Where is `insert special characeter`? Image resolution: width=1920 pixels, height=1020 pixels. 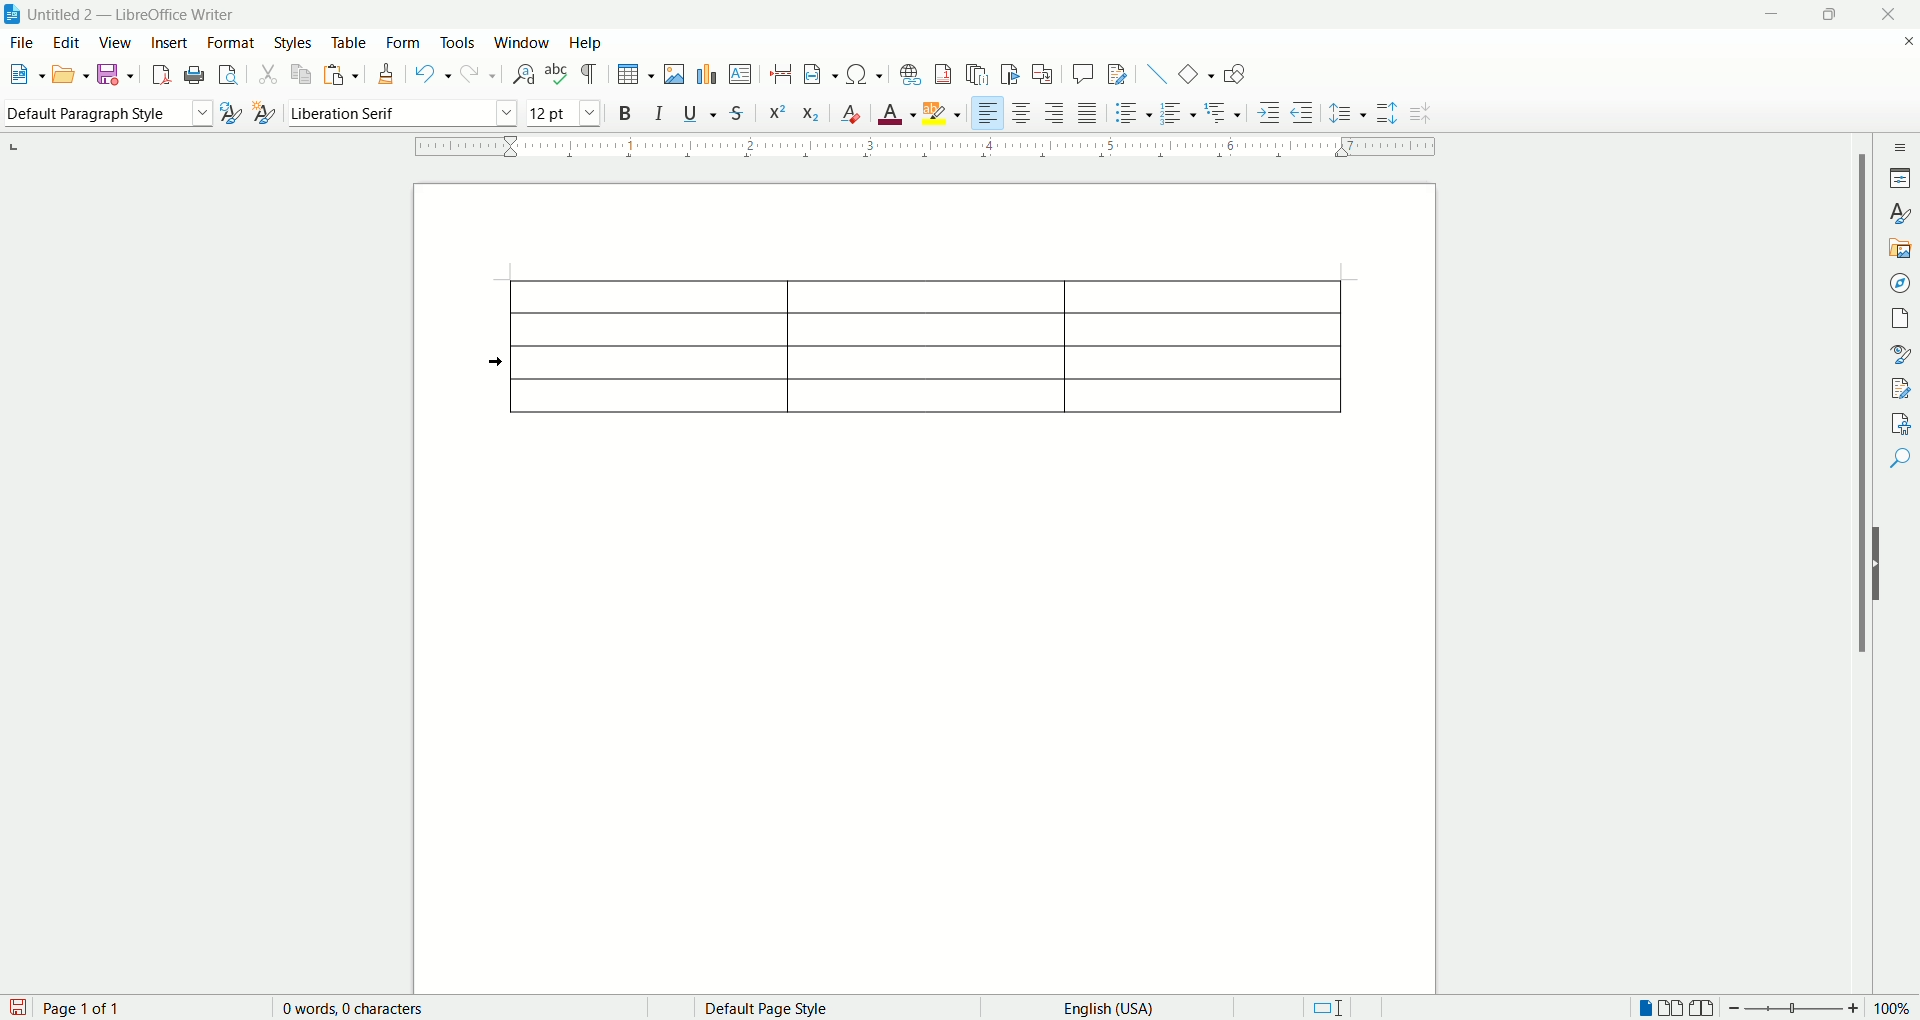
insert special characeter is located at coordinates (863, 73).